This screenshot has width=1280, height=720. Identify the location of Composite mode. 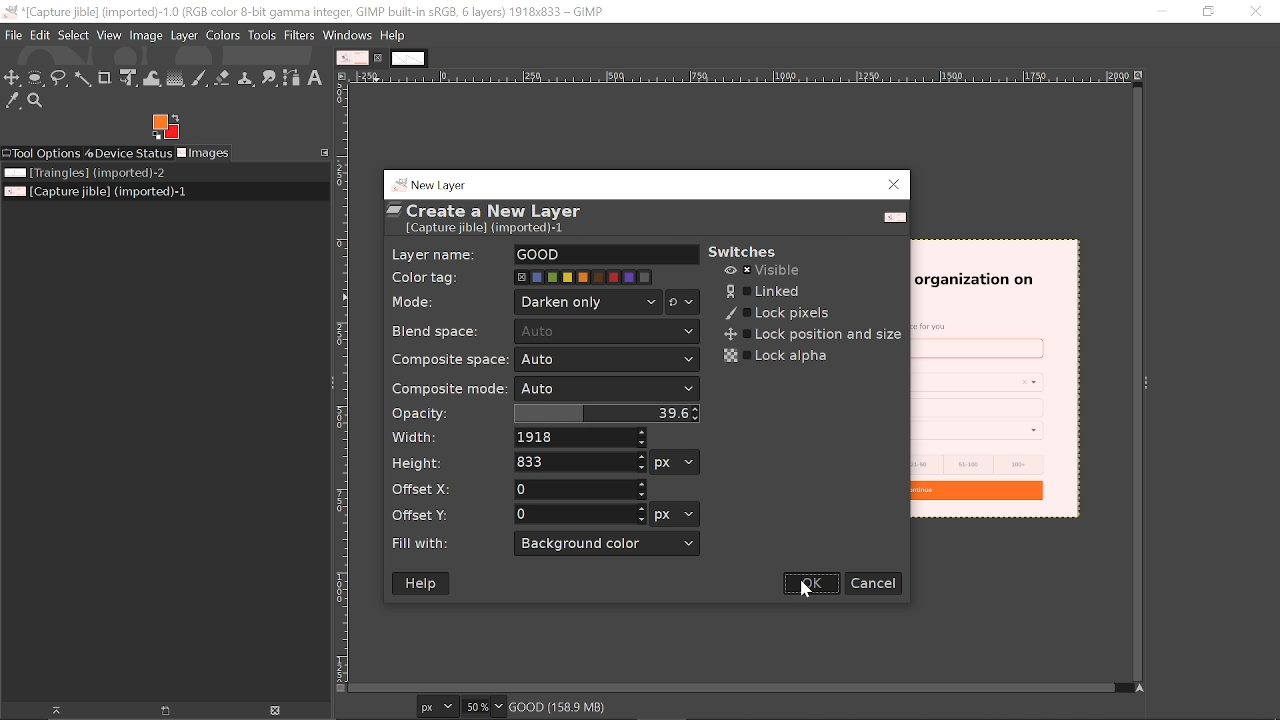
(608, 390).